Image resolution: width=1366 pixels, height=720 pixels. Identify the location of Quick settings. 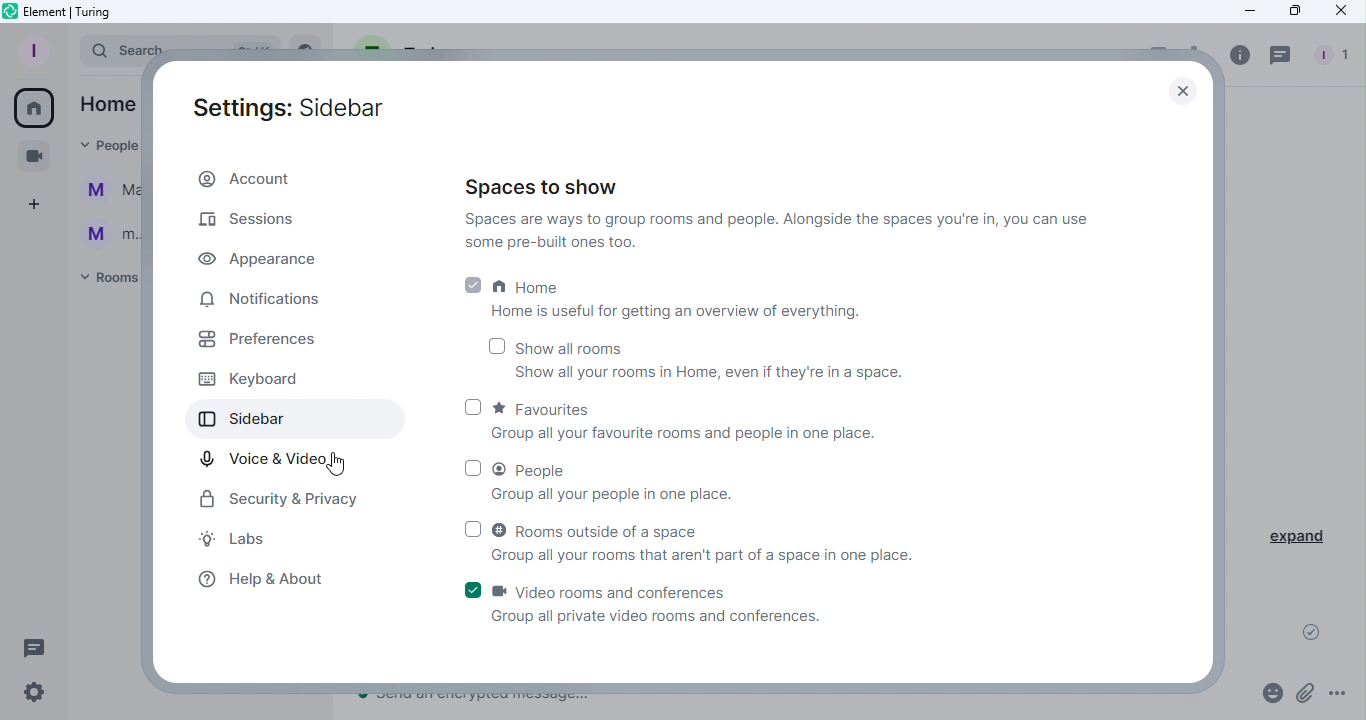
(39, 695).